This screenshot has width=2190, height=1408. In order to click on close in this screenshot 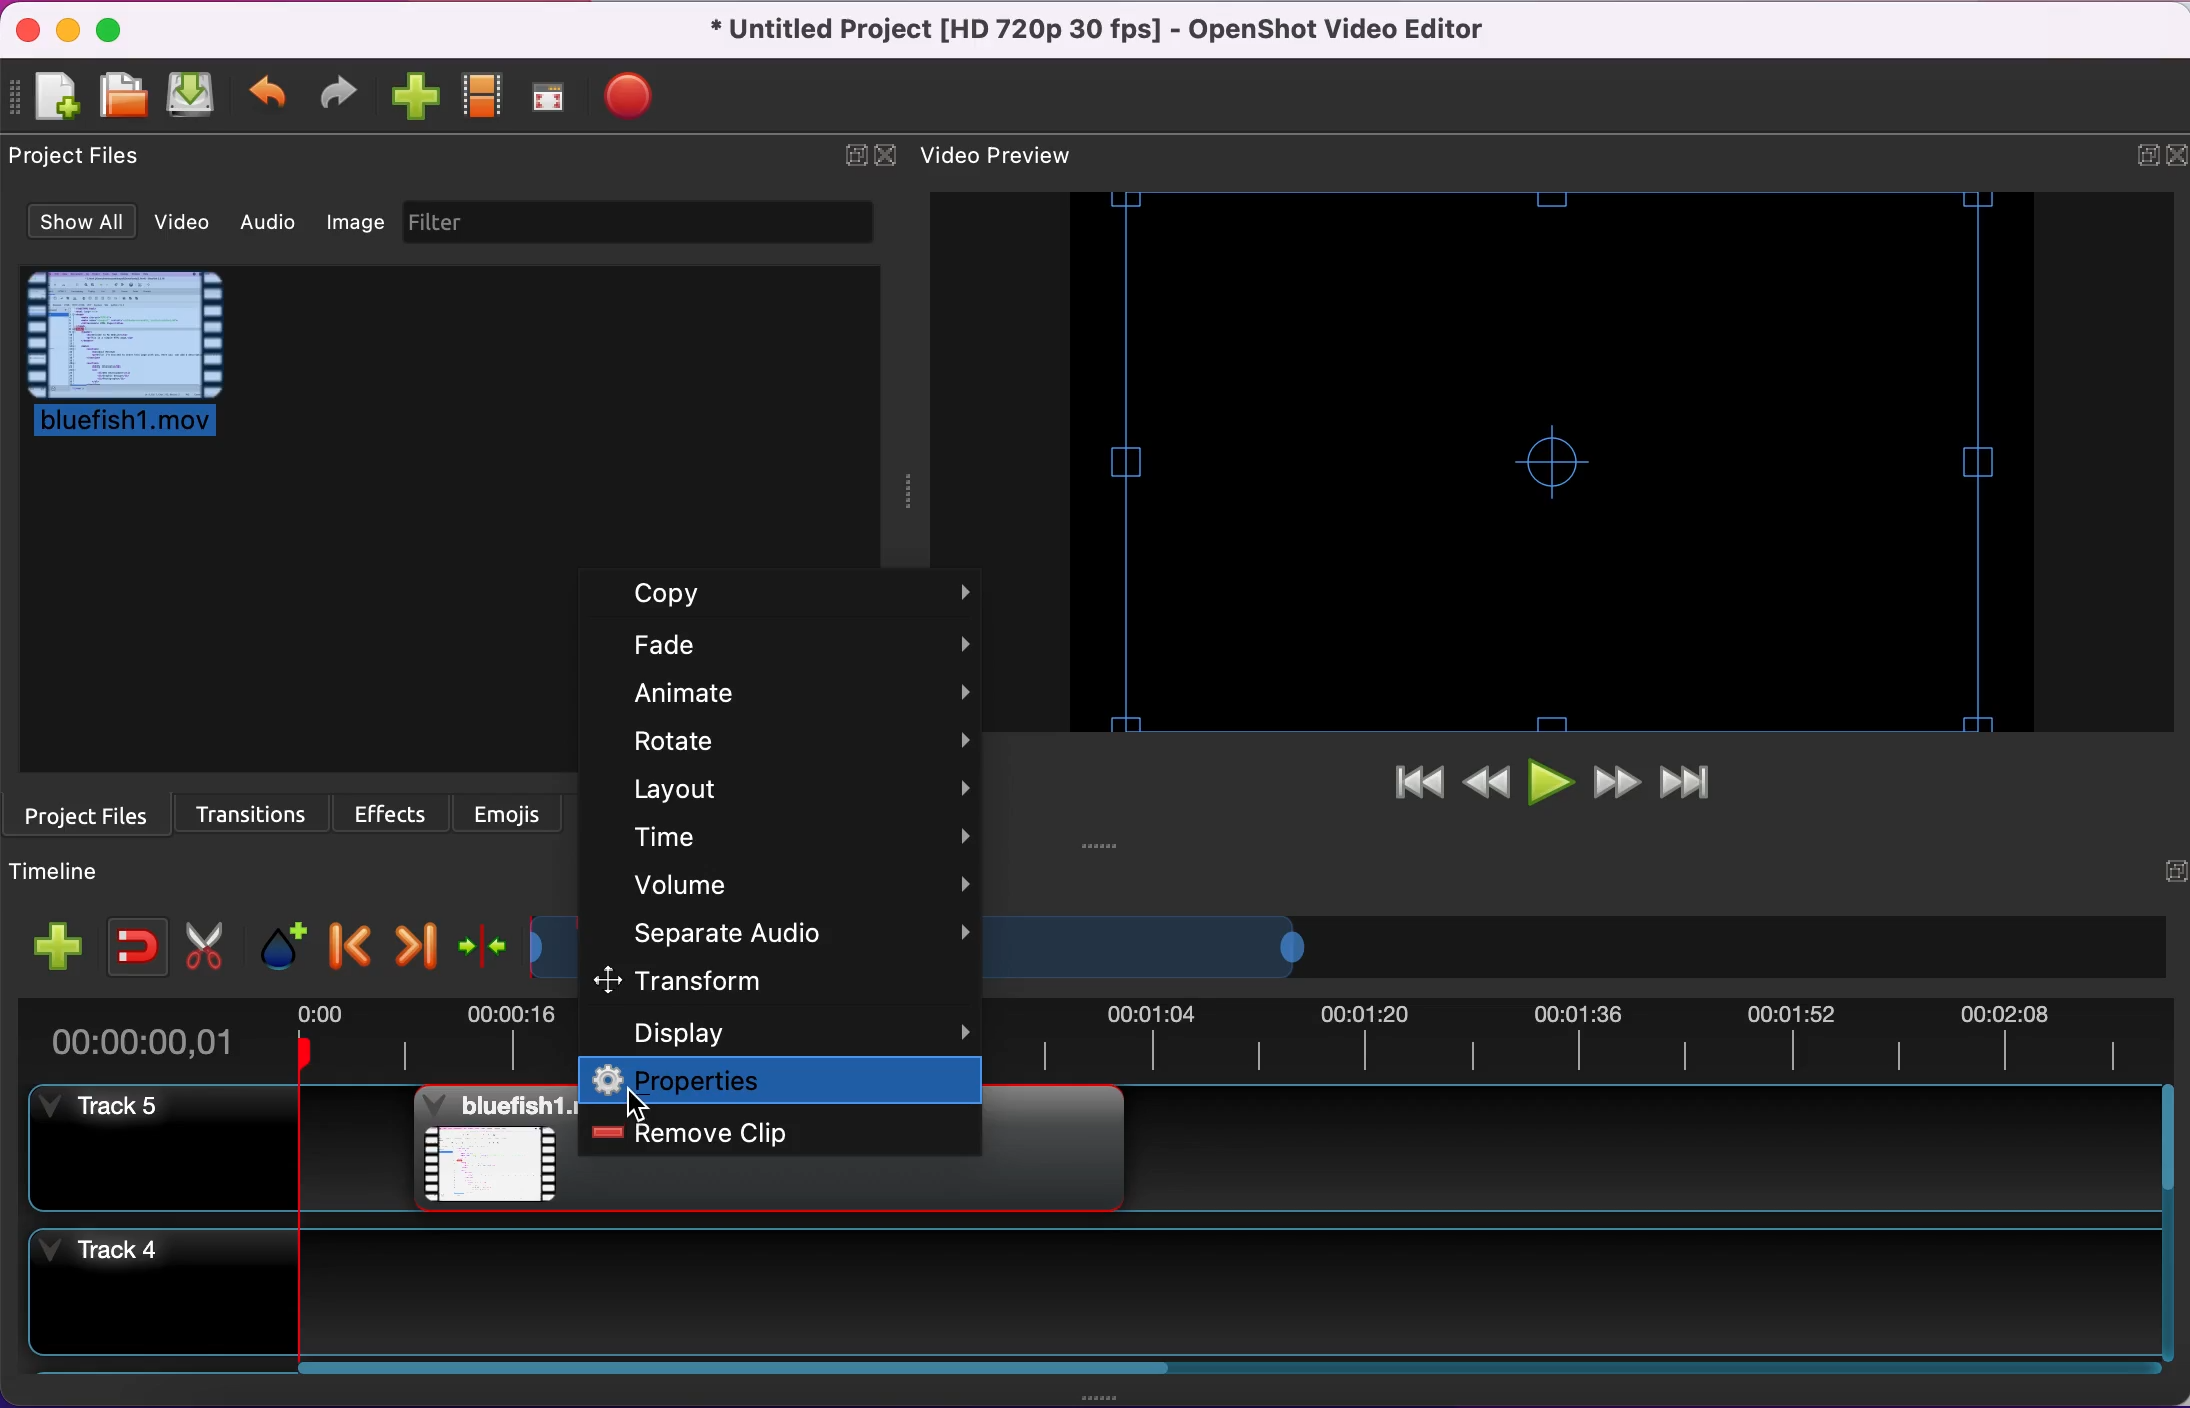, I will do `click(2176, 156)`.